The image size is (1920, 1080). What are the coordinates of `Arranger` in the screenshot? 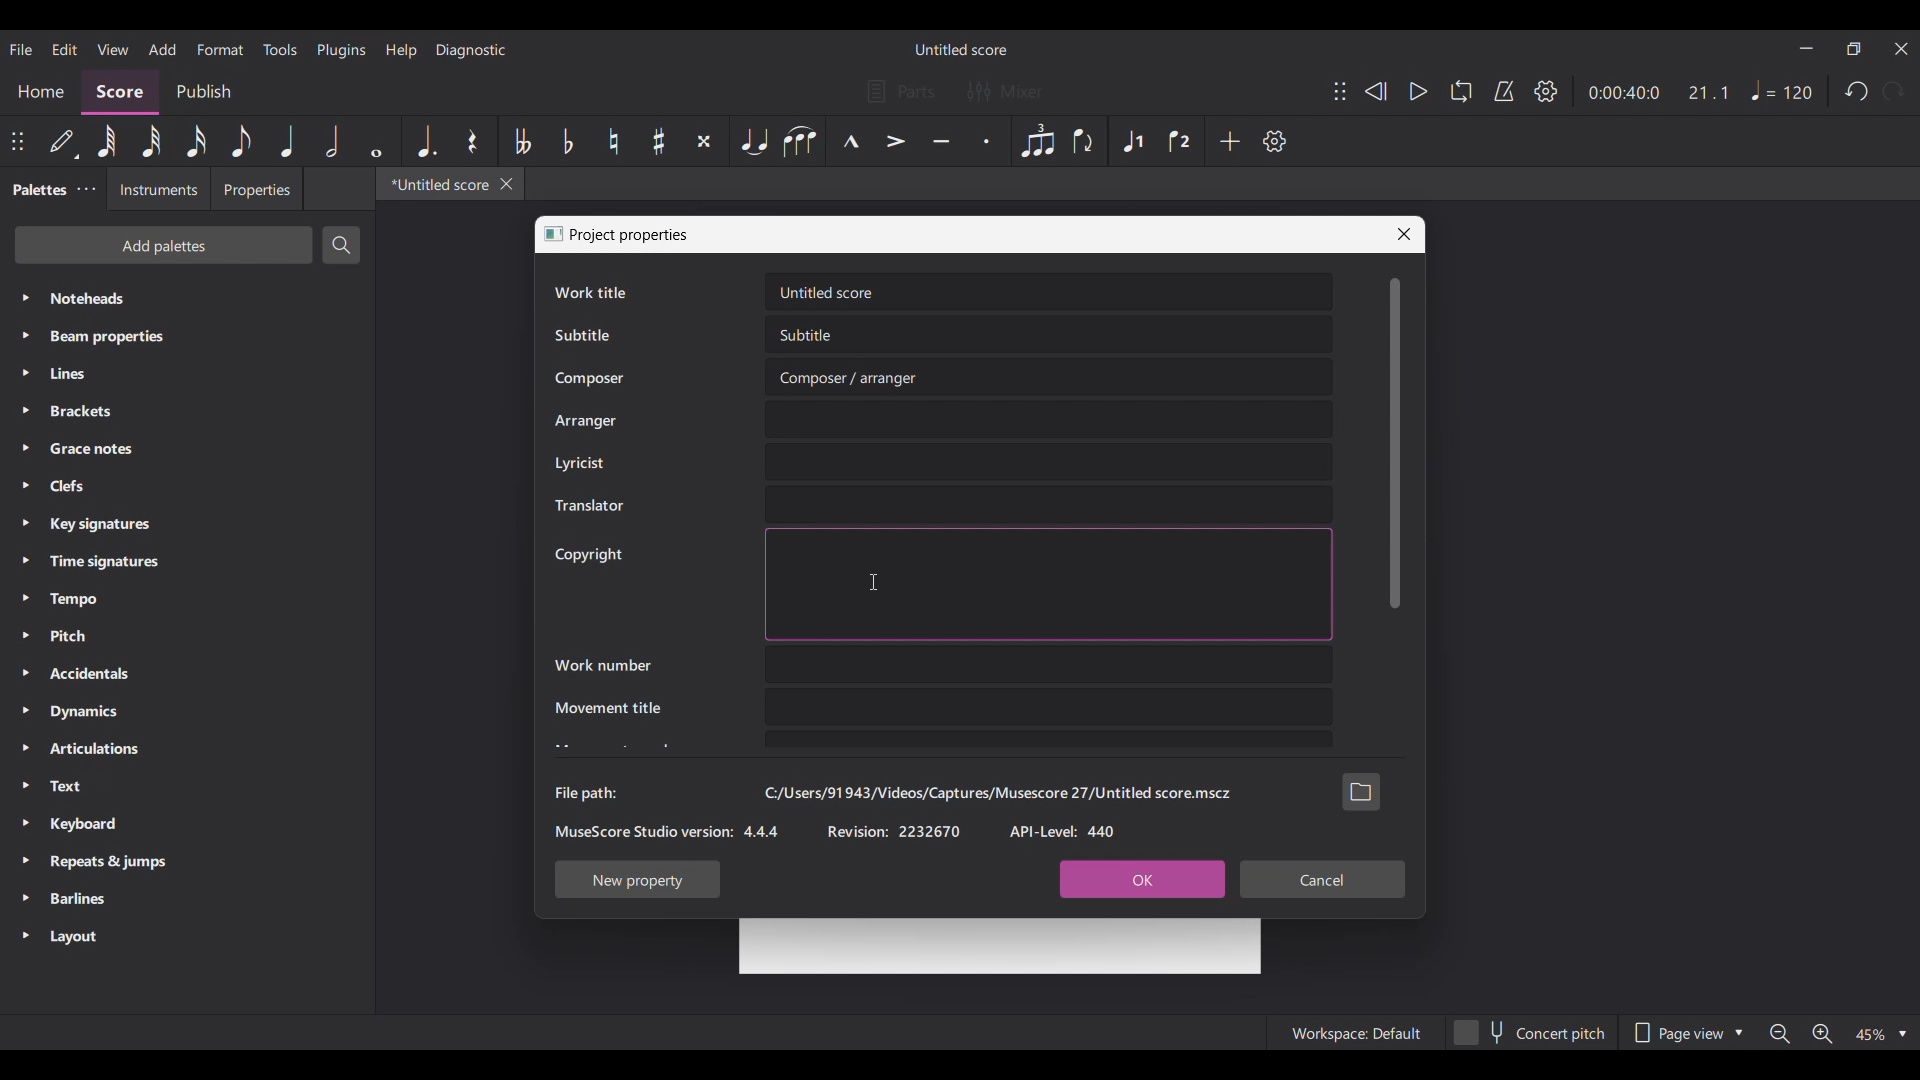 It's located at (586, 421).